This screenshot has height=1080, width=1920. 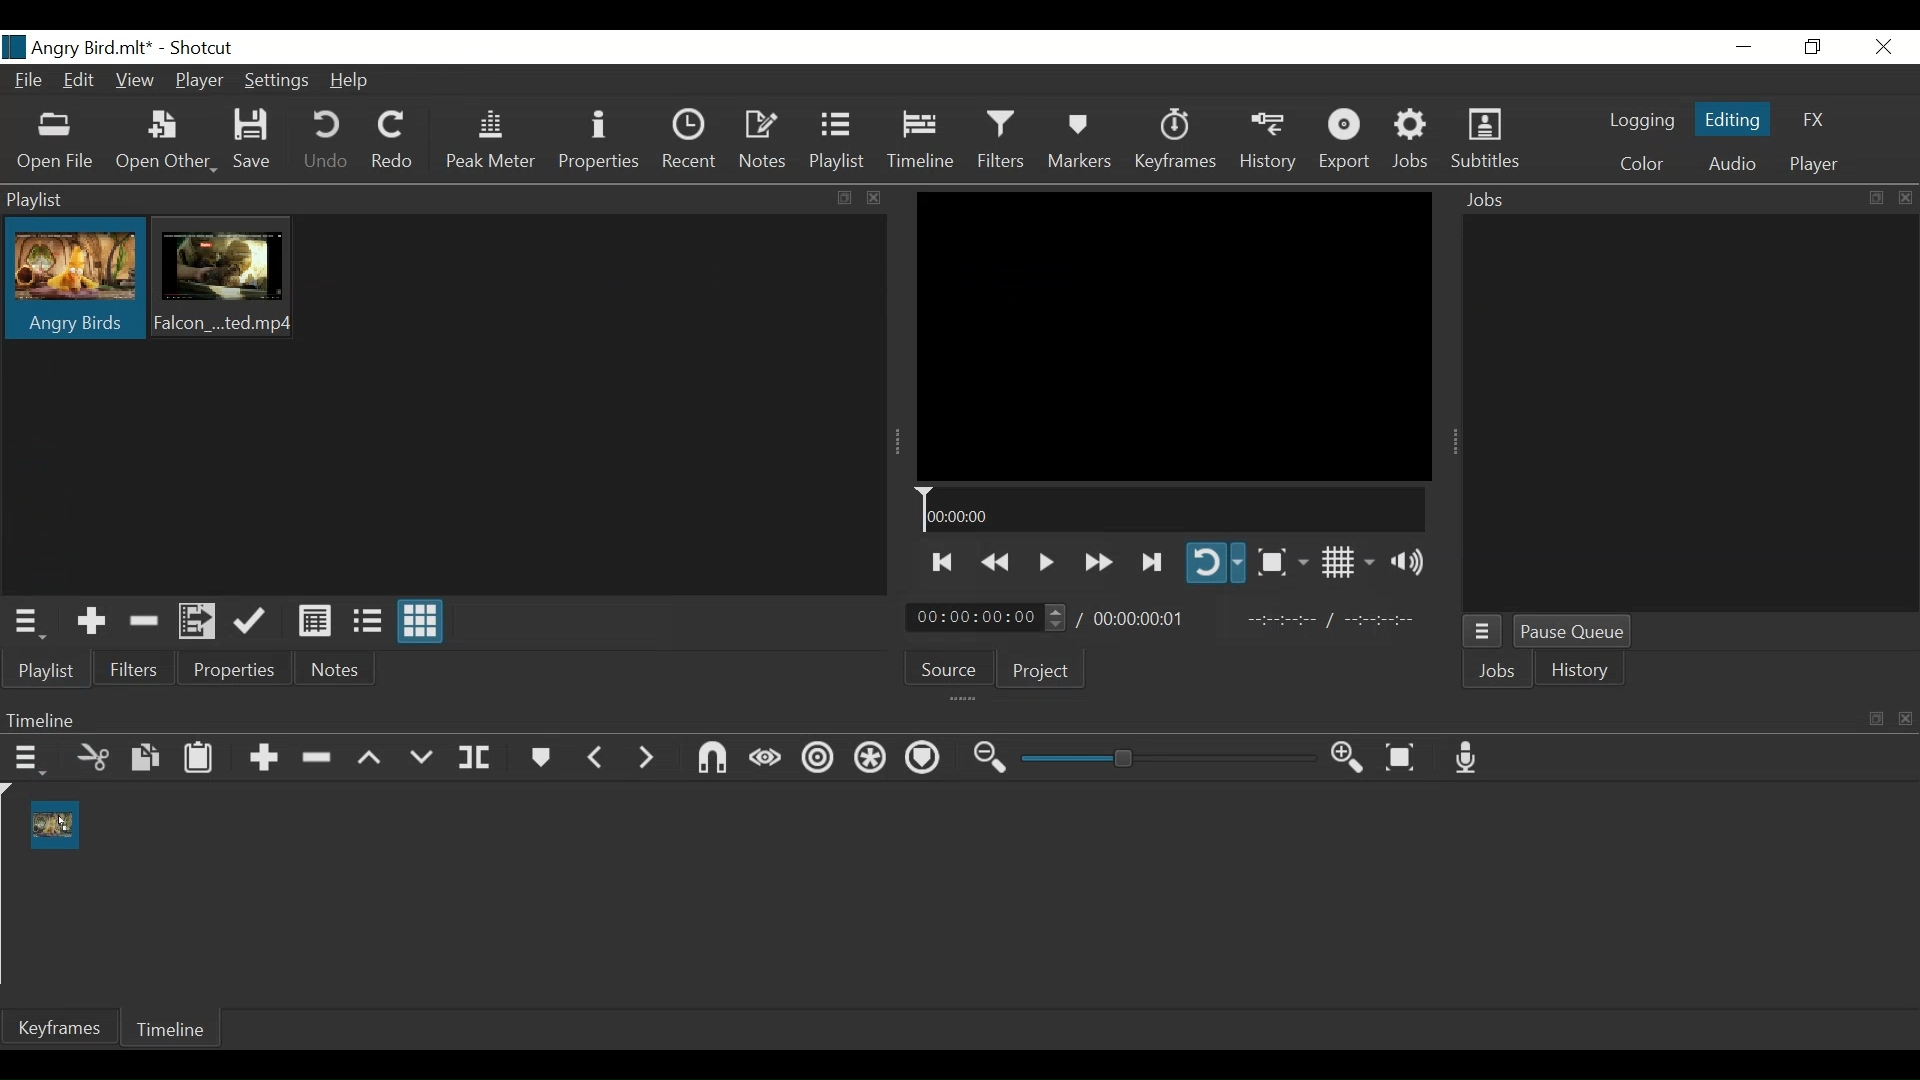 I want to click on Total Duration, so click(x=1147, y=619).